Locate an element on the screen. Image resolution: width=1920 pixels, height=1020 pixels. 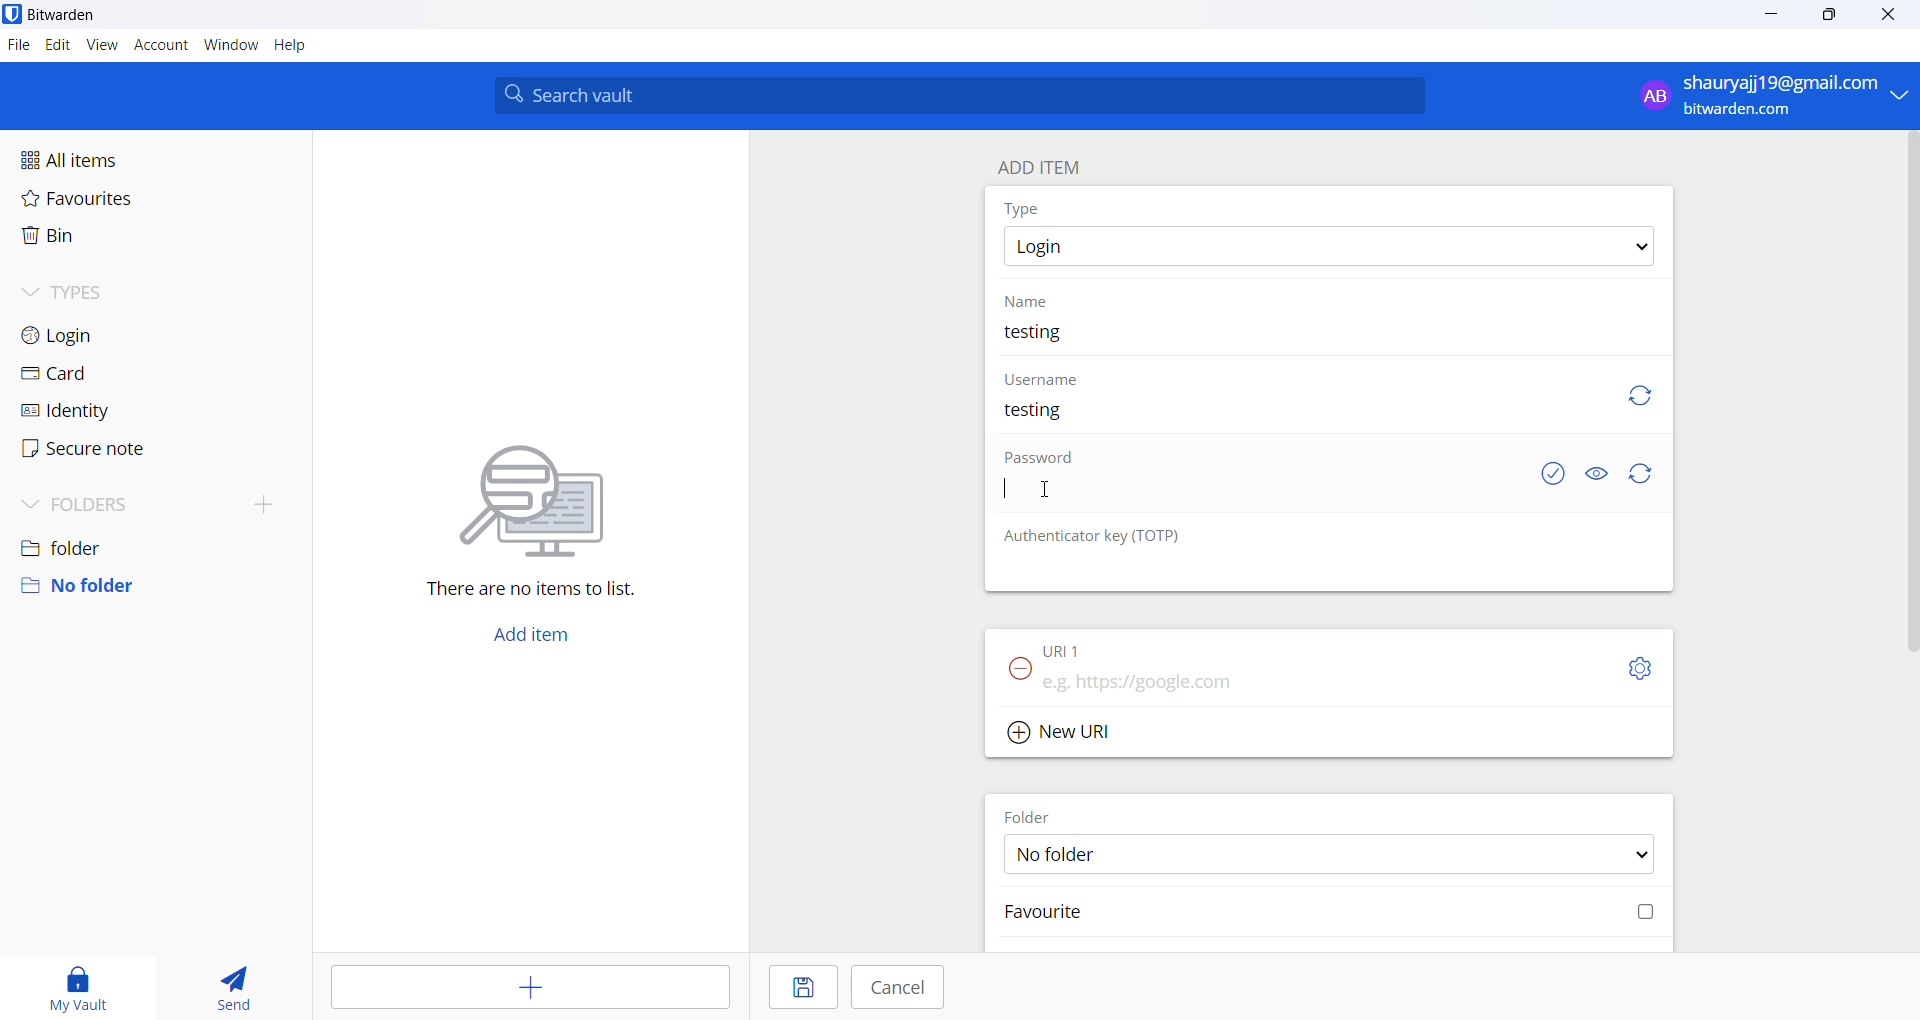
add entry is located at coordinates (526, 985).